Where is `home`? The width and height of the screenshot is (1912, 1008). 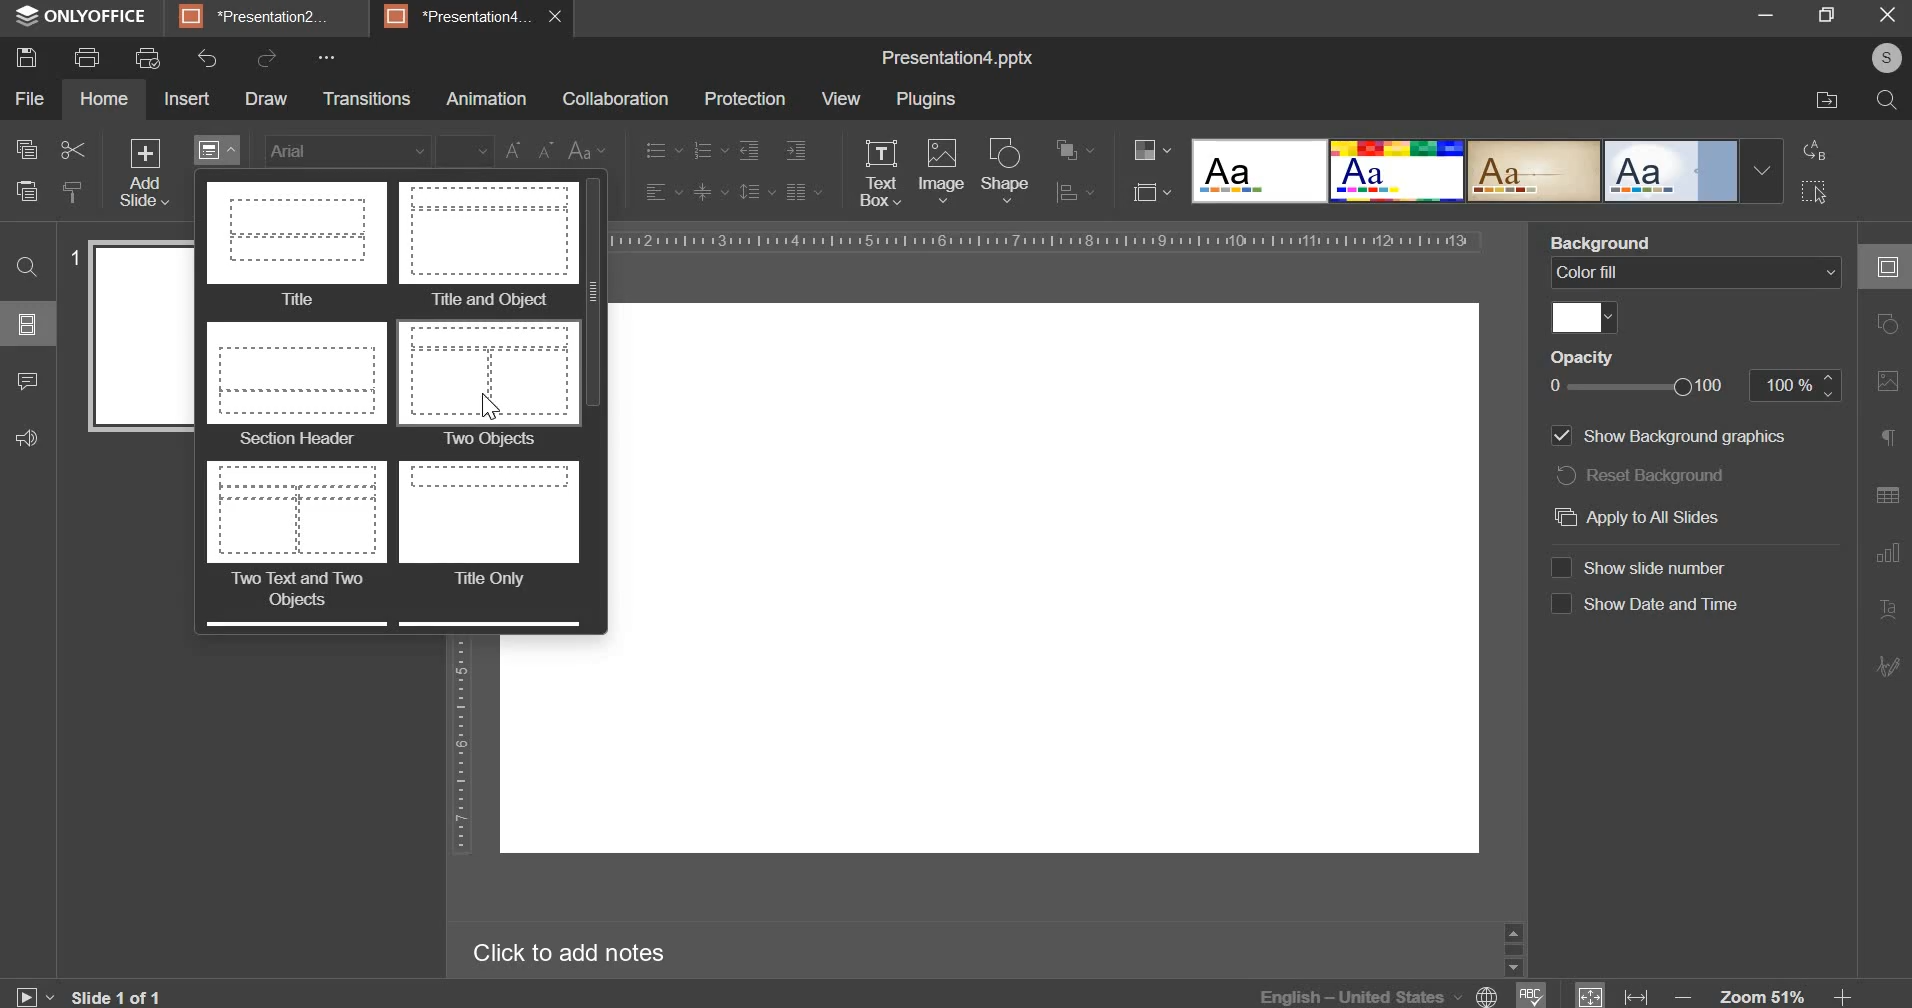
home is located at coordinates (105, 98).